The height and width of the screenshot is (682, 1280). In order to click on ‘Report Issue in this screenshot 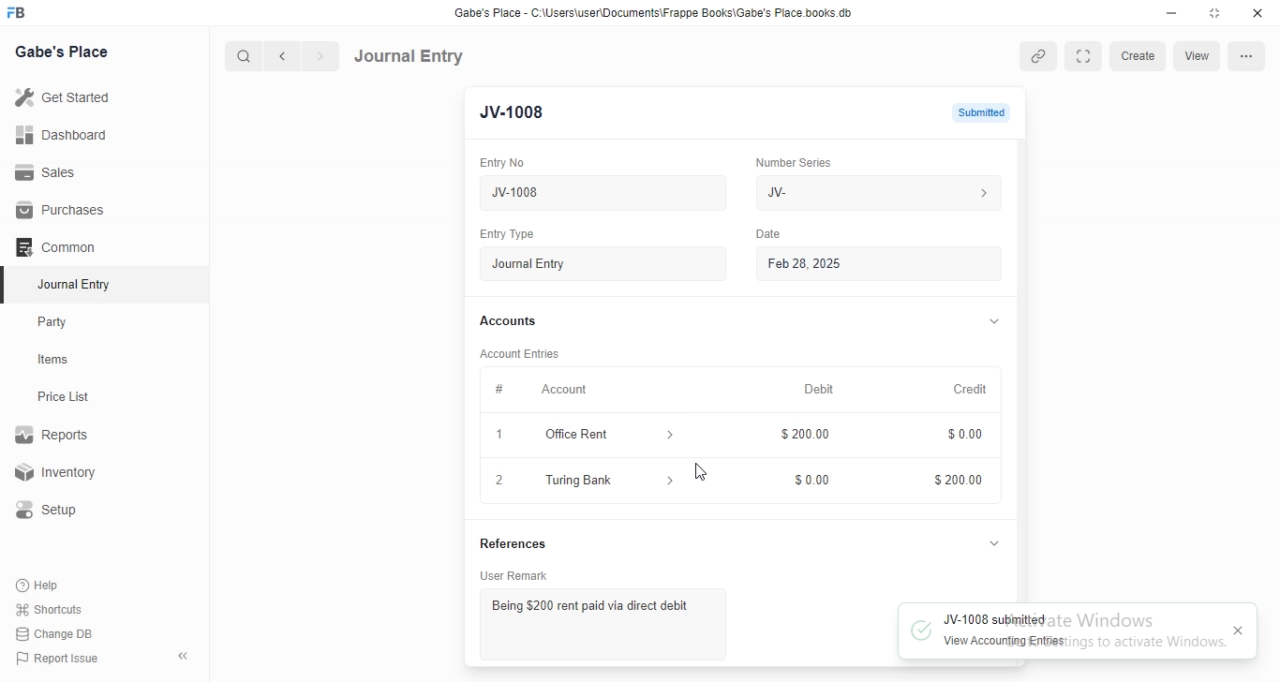, I will do `click(55, 658)`.